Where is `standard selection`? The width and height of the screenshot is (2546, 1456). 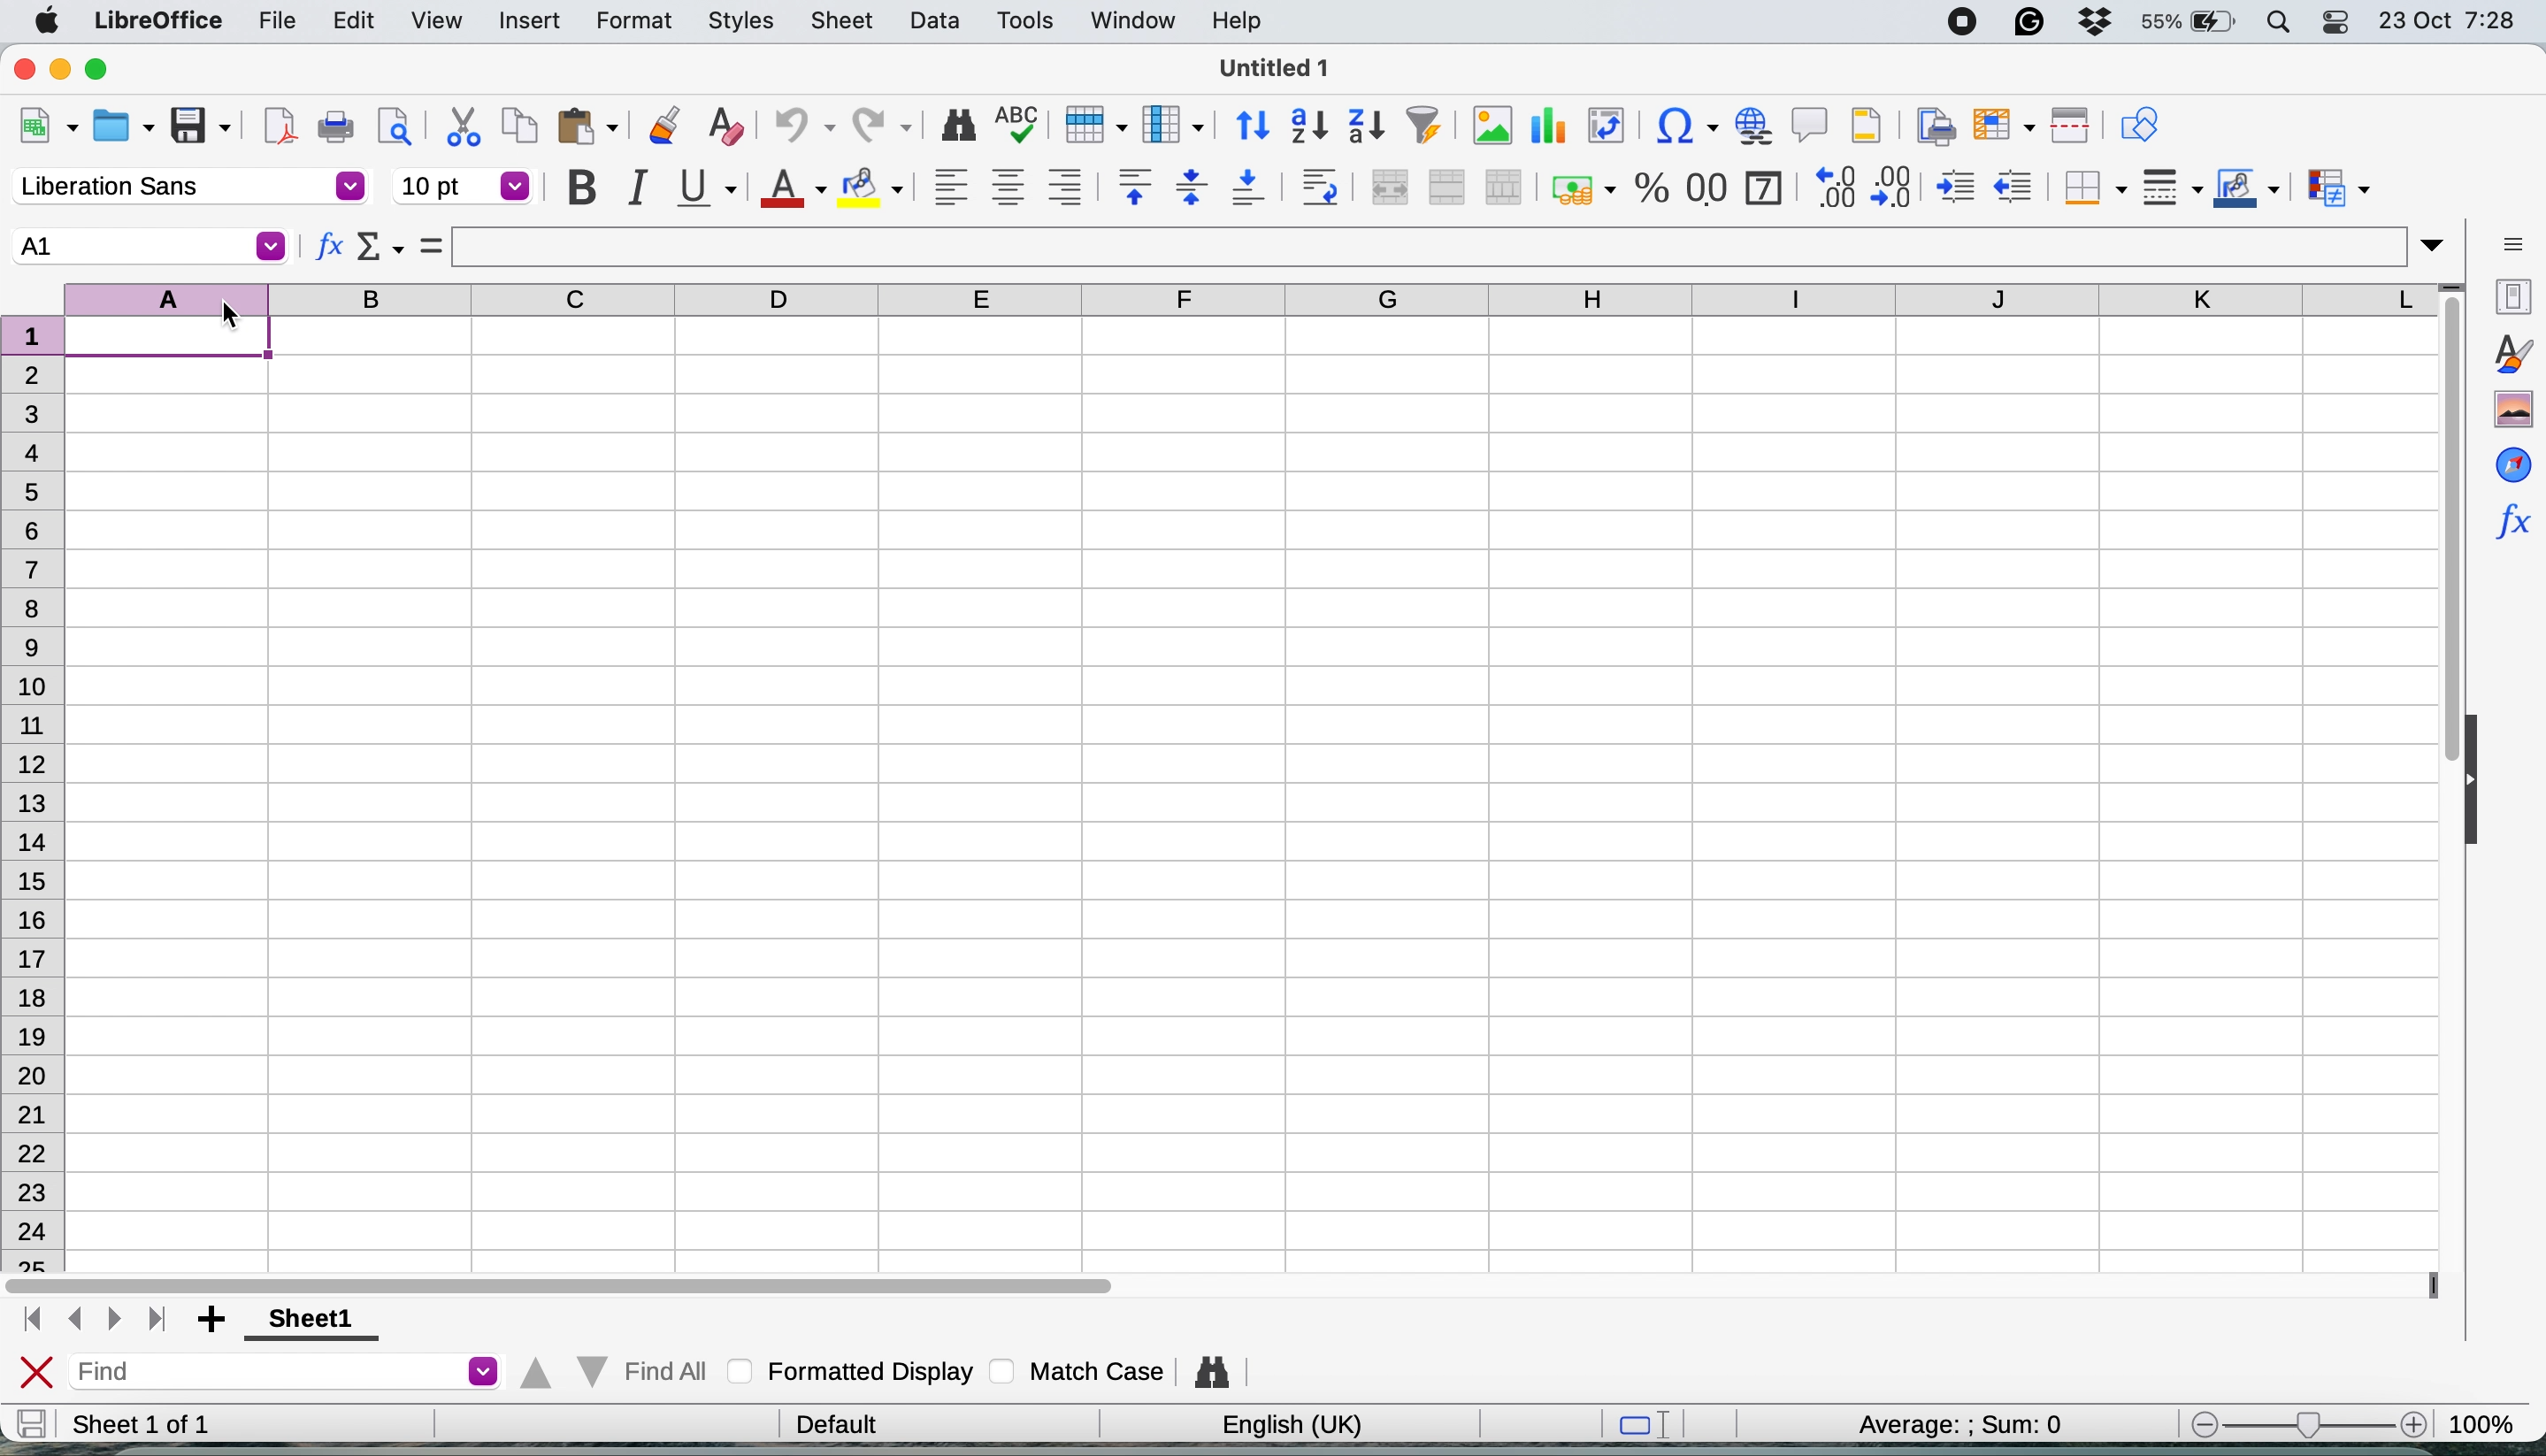 standard selection is located at coordinates (1643, 1424).